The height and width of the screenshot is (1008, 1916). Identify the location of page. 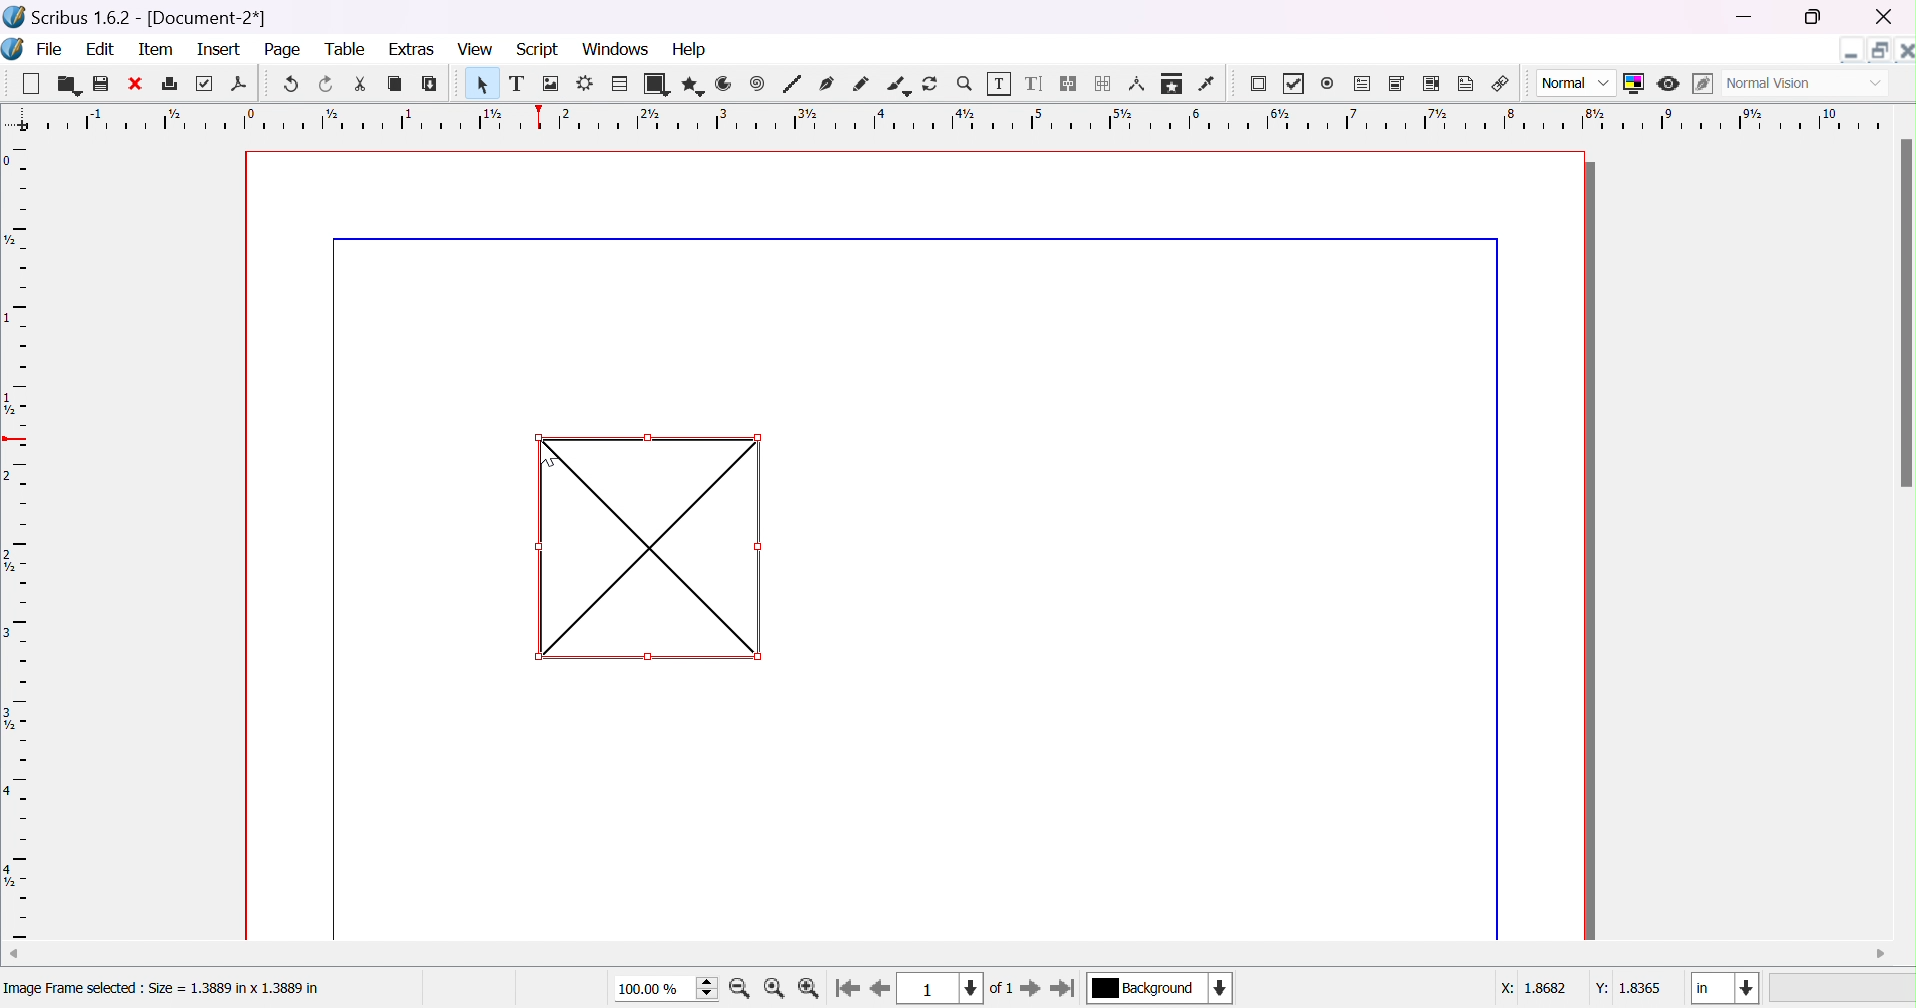
(287, 51).